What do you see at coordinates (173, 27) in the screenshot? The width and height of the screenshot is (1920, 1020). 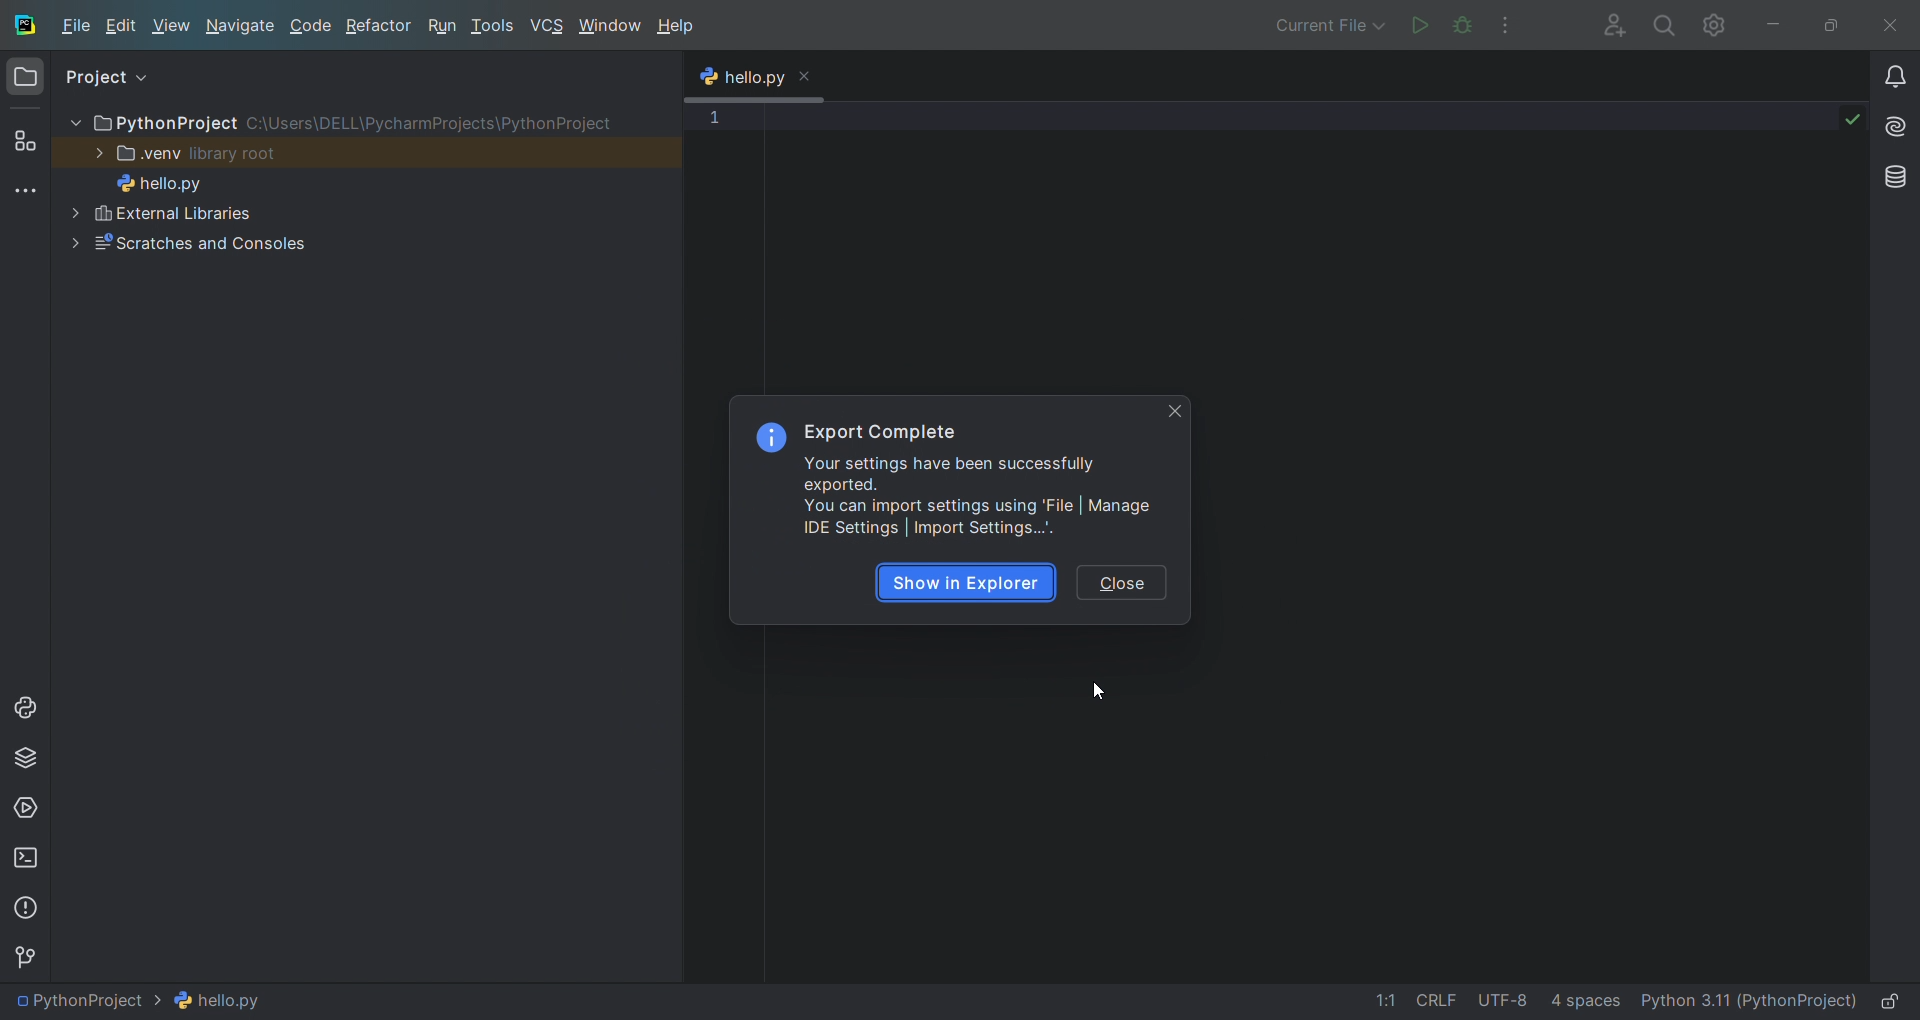 I see `view` at bounding box center [173, 27].